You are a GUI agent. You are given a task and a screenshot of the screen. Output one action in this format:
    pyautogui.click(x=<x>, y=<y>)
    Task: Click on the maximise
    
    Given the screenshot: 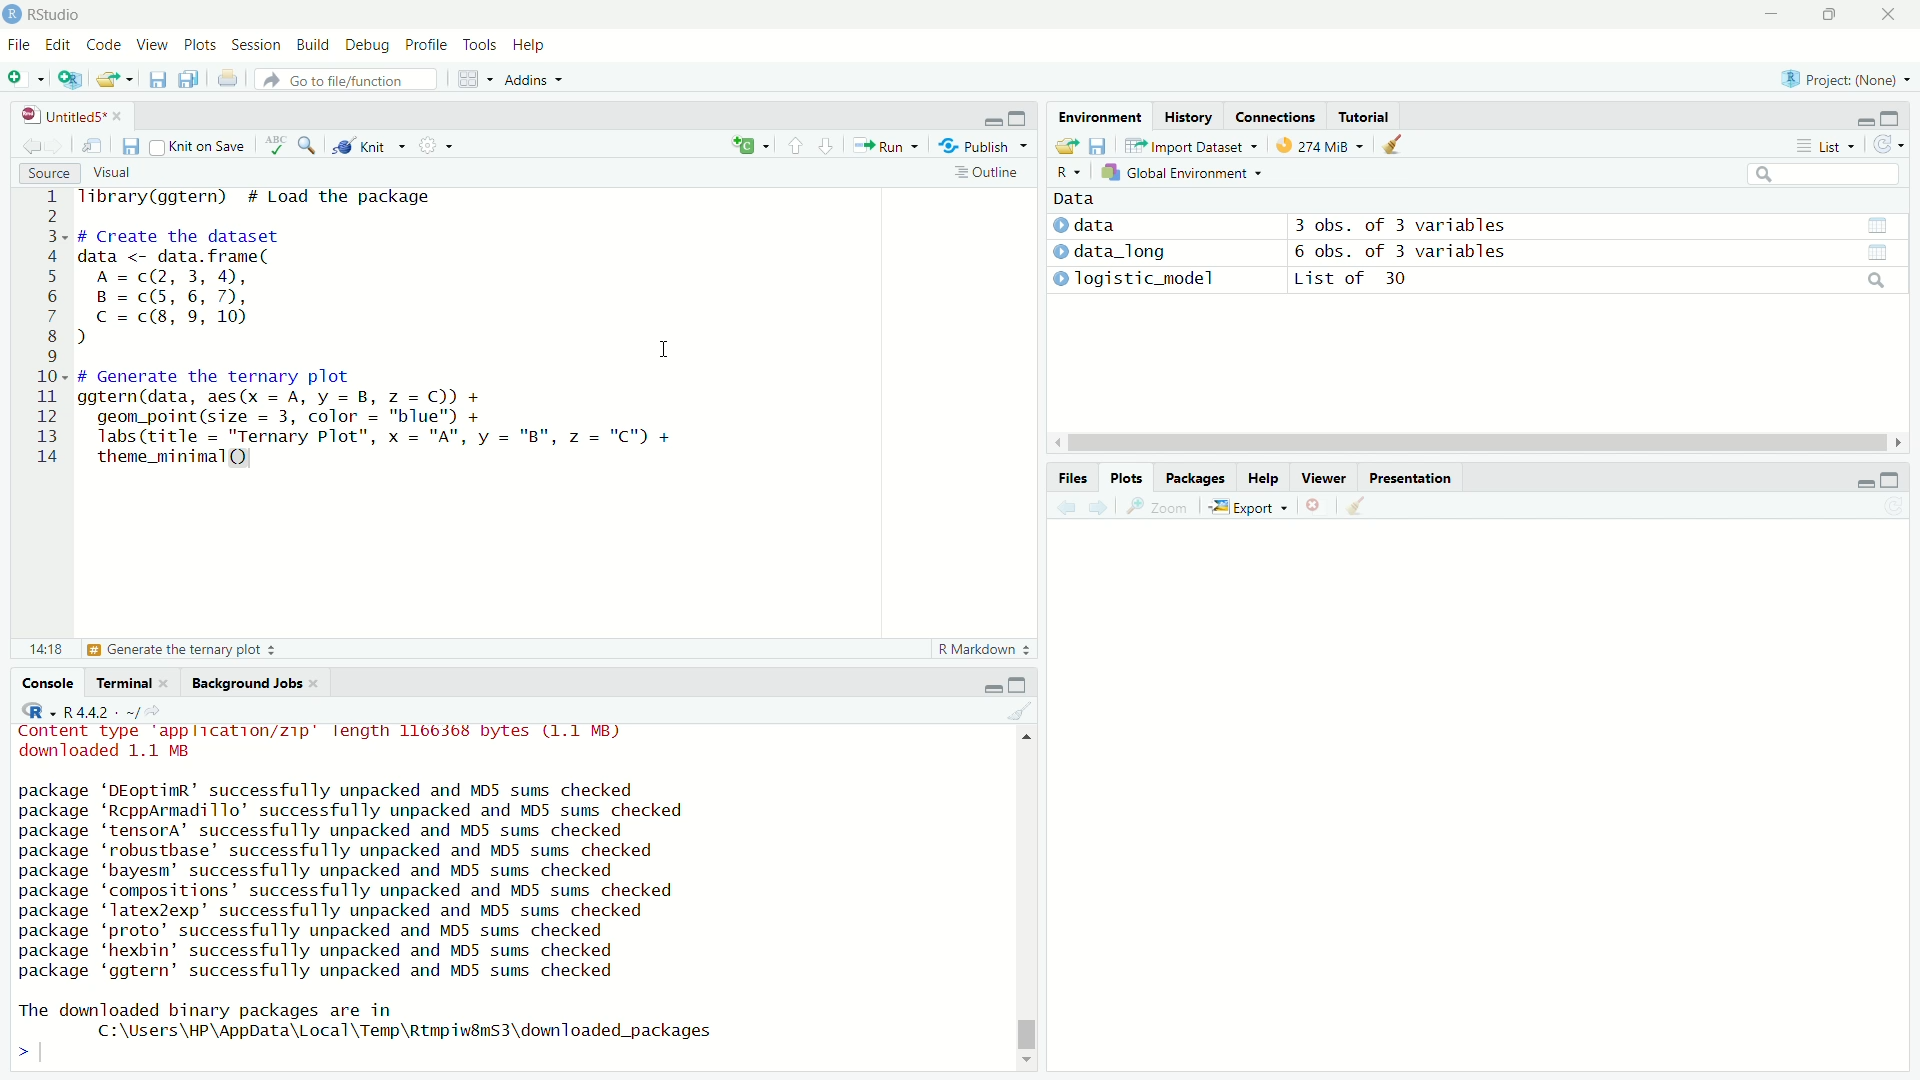 What is the action you would take?
    pyautogui.click(x=1022, y=685)
    